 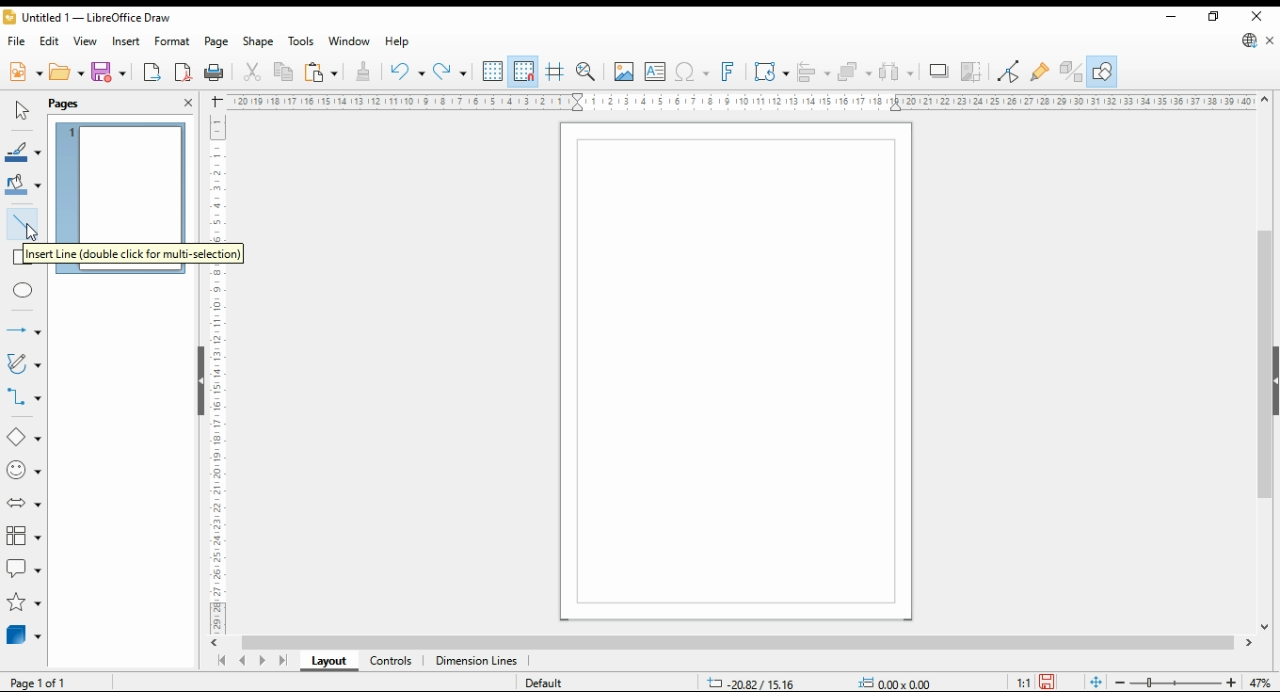 What do you see at coordinates (557, 683) in the screenshot?
I see `default` at bounding box center [557, 683].